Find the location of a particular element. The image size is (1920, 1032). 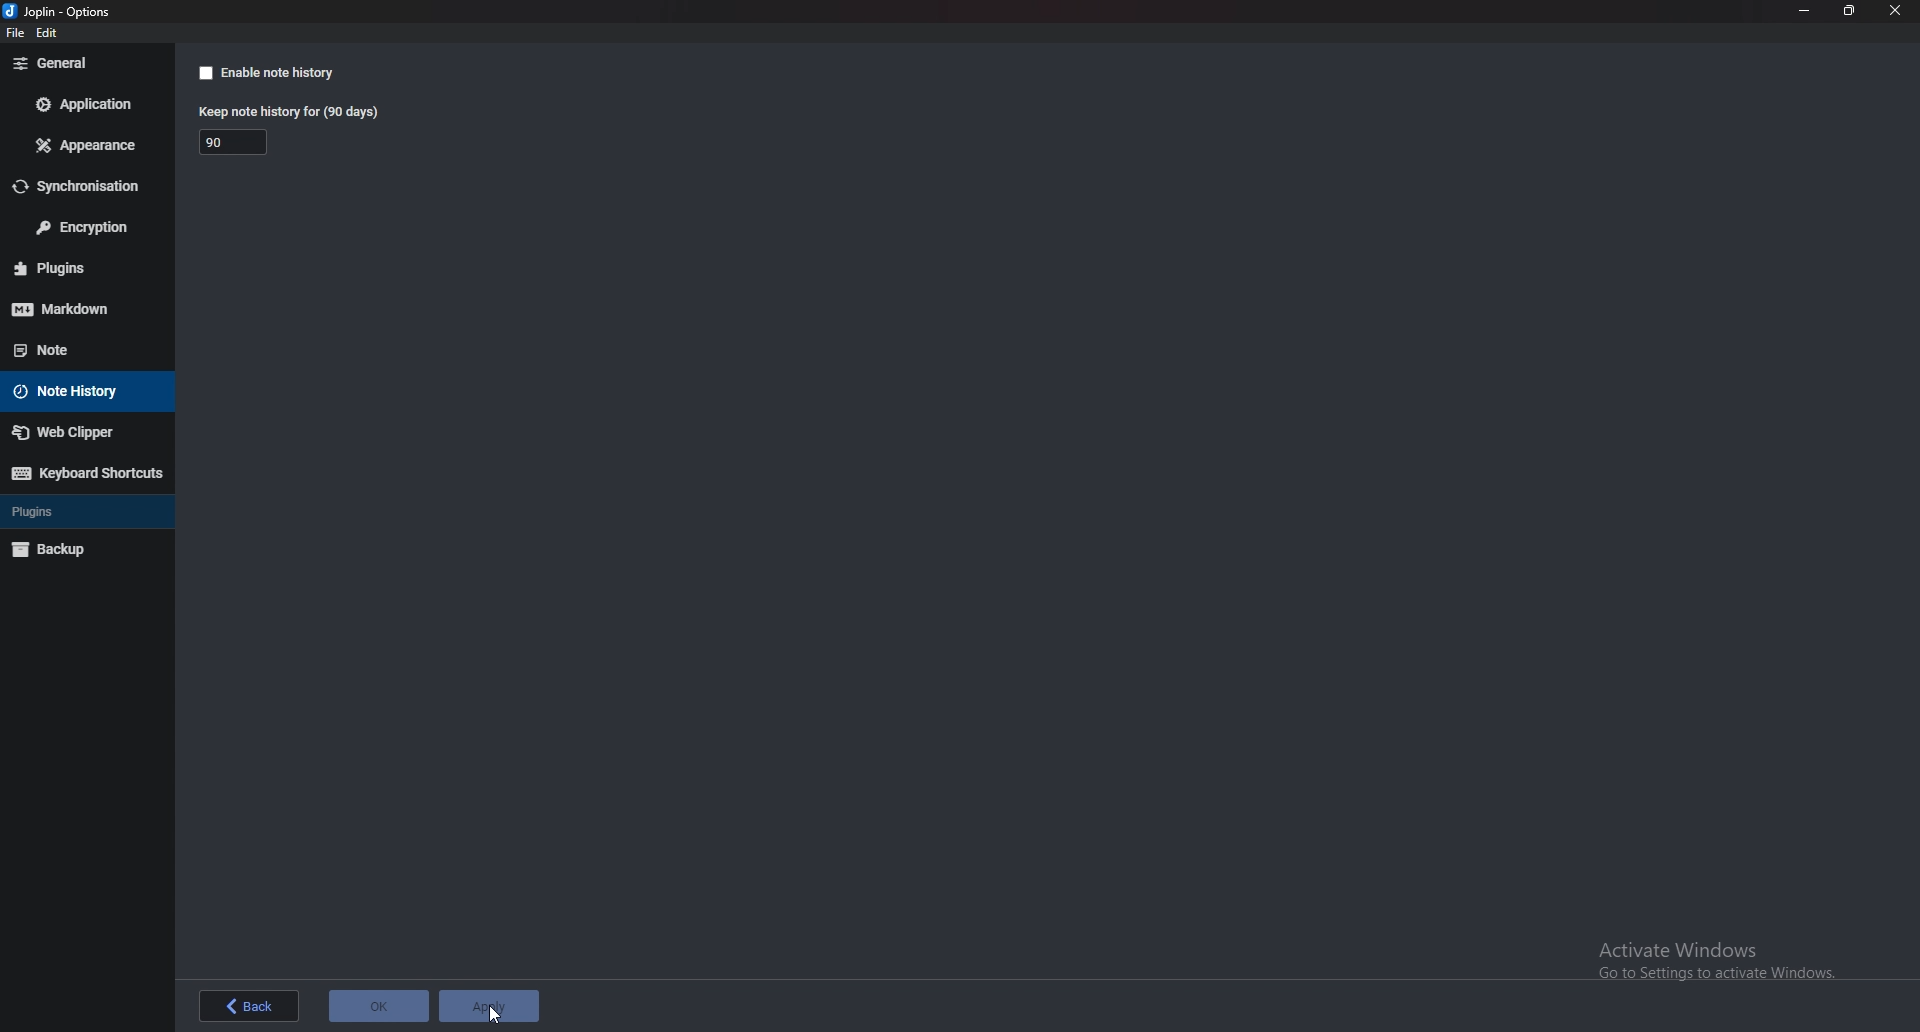

Synchronization is located at coordinates (87, 186).